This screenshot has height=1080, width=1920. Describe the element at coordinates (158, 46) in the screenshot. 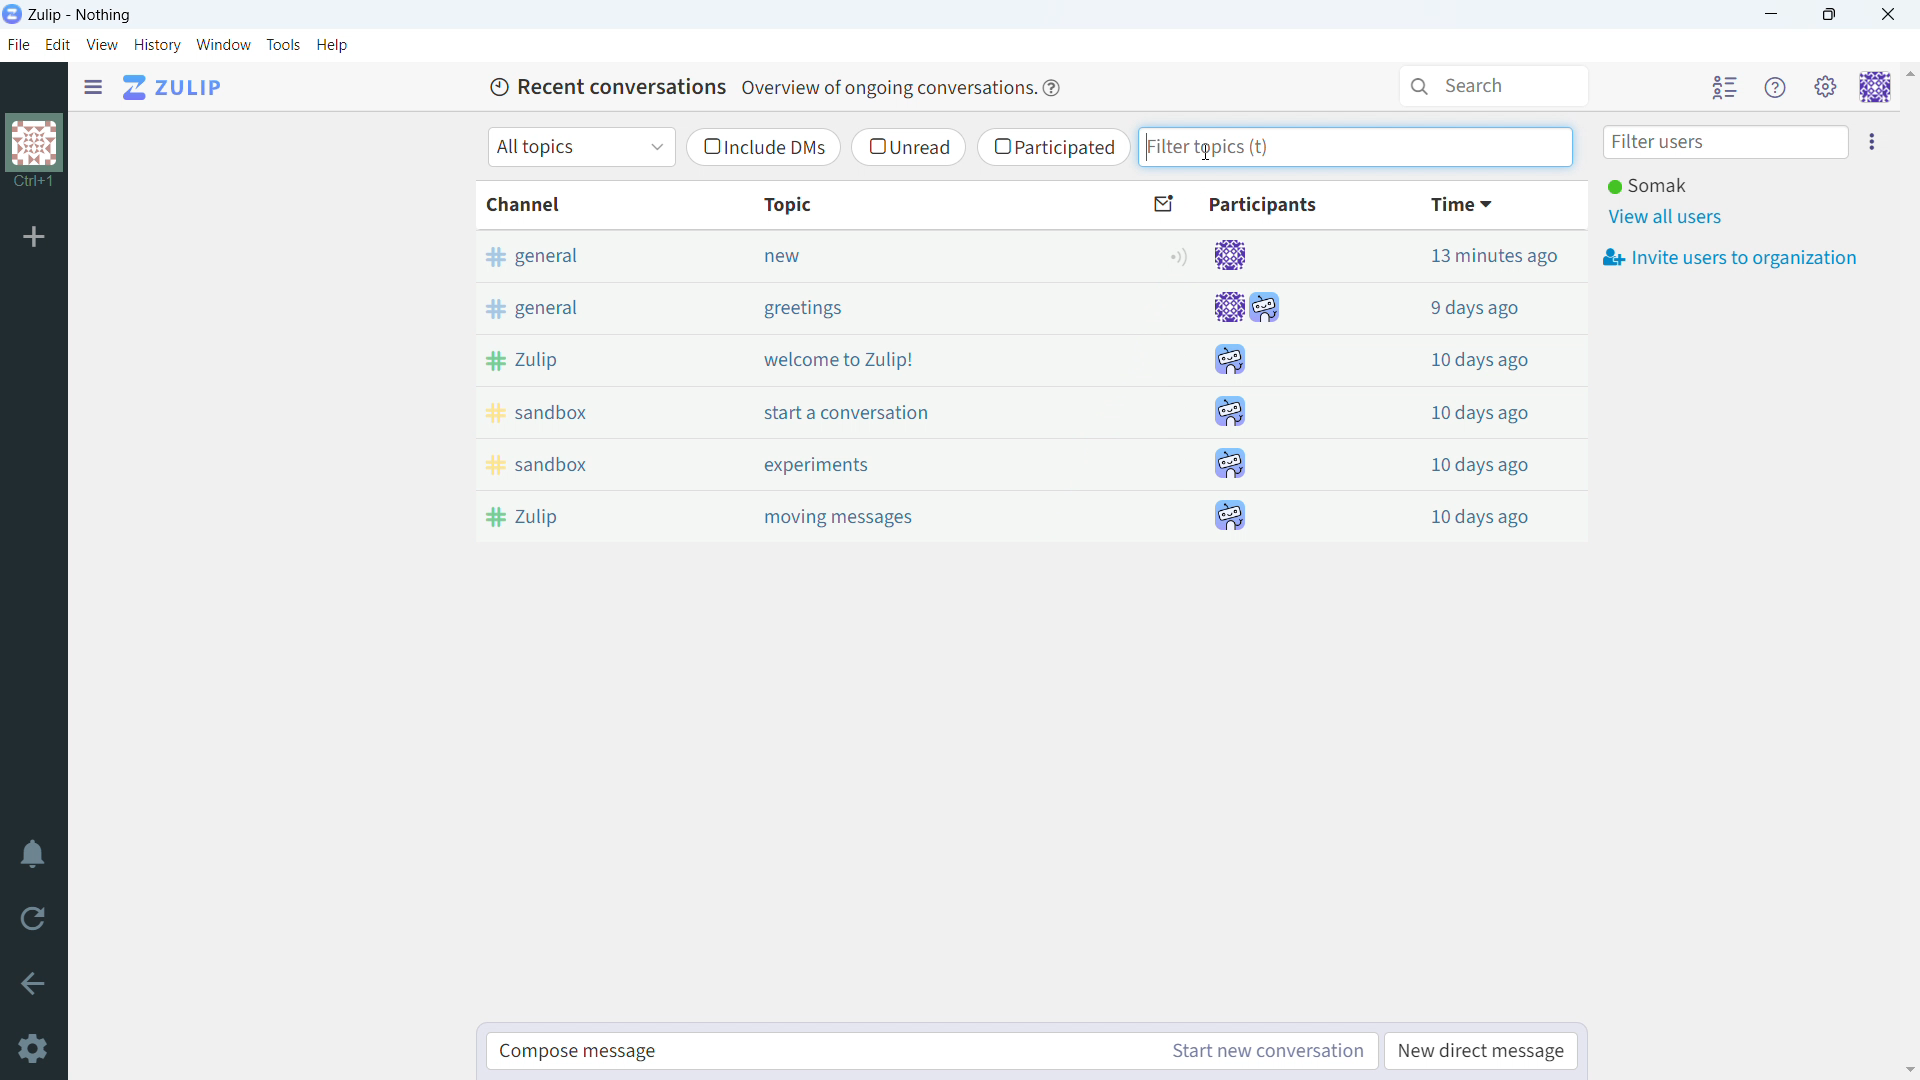

I see `history` at that location.